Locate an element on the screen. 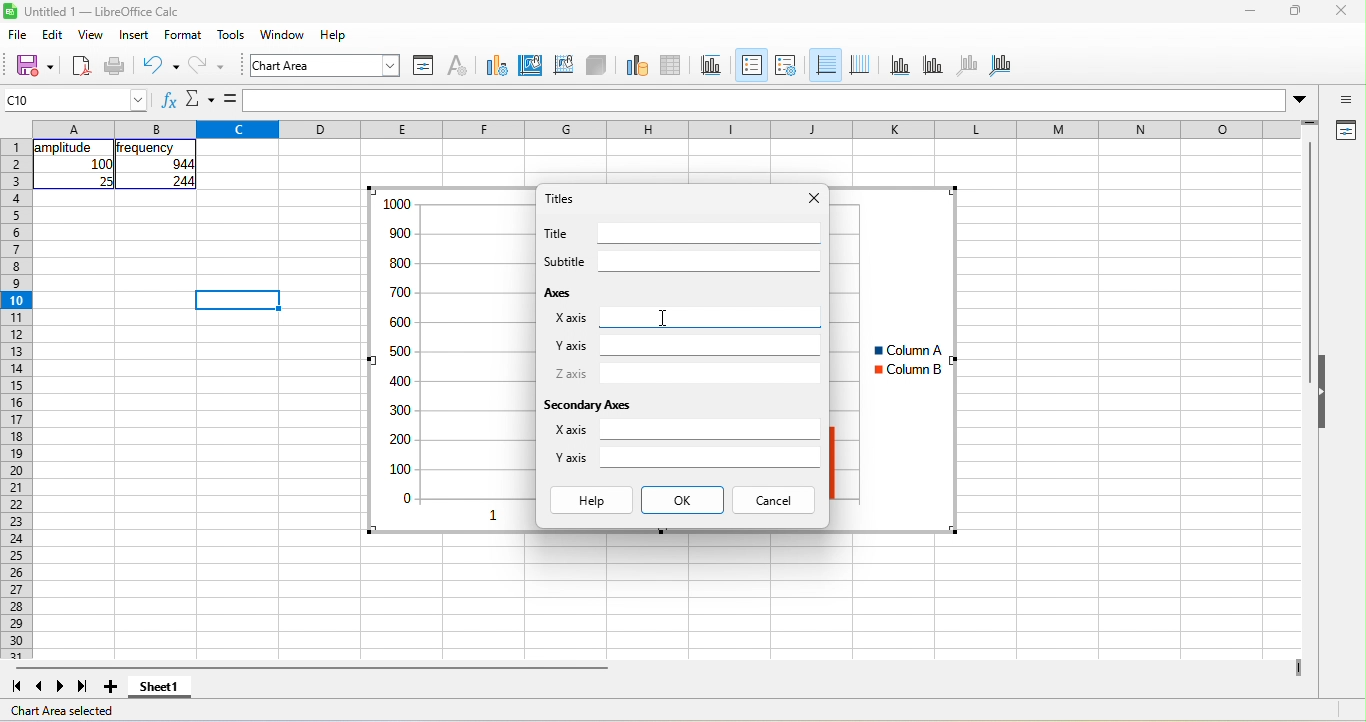  save is located at coordinates (34, 67).